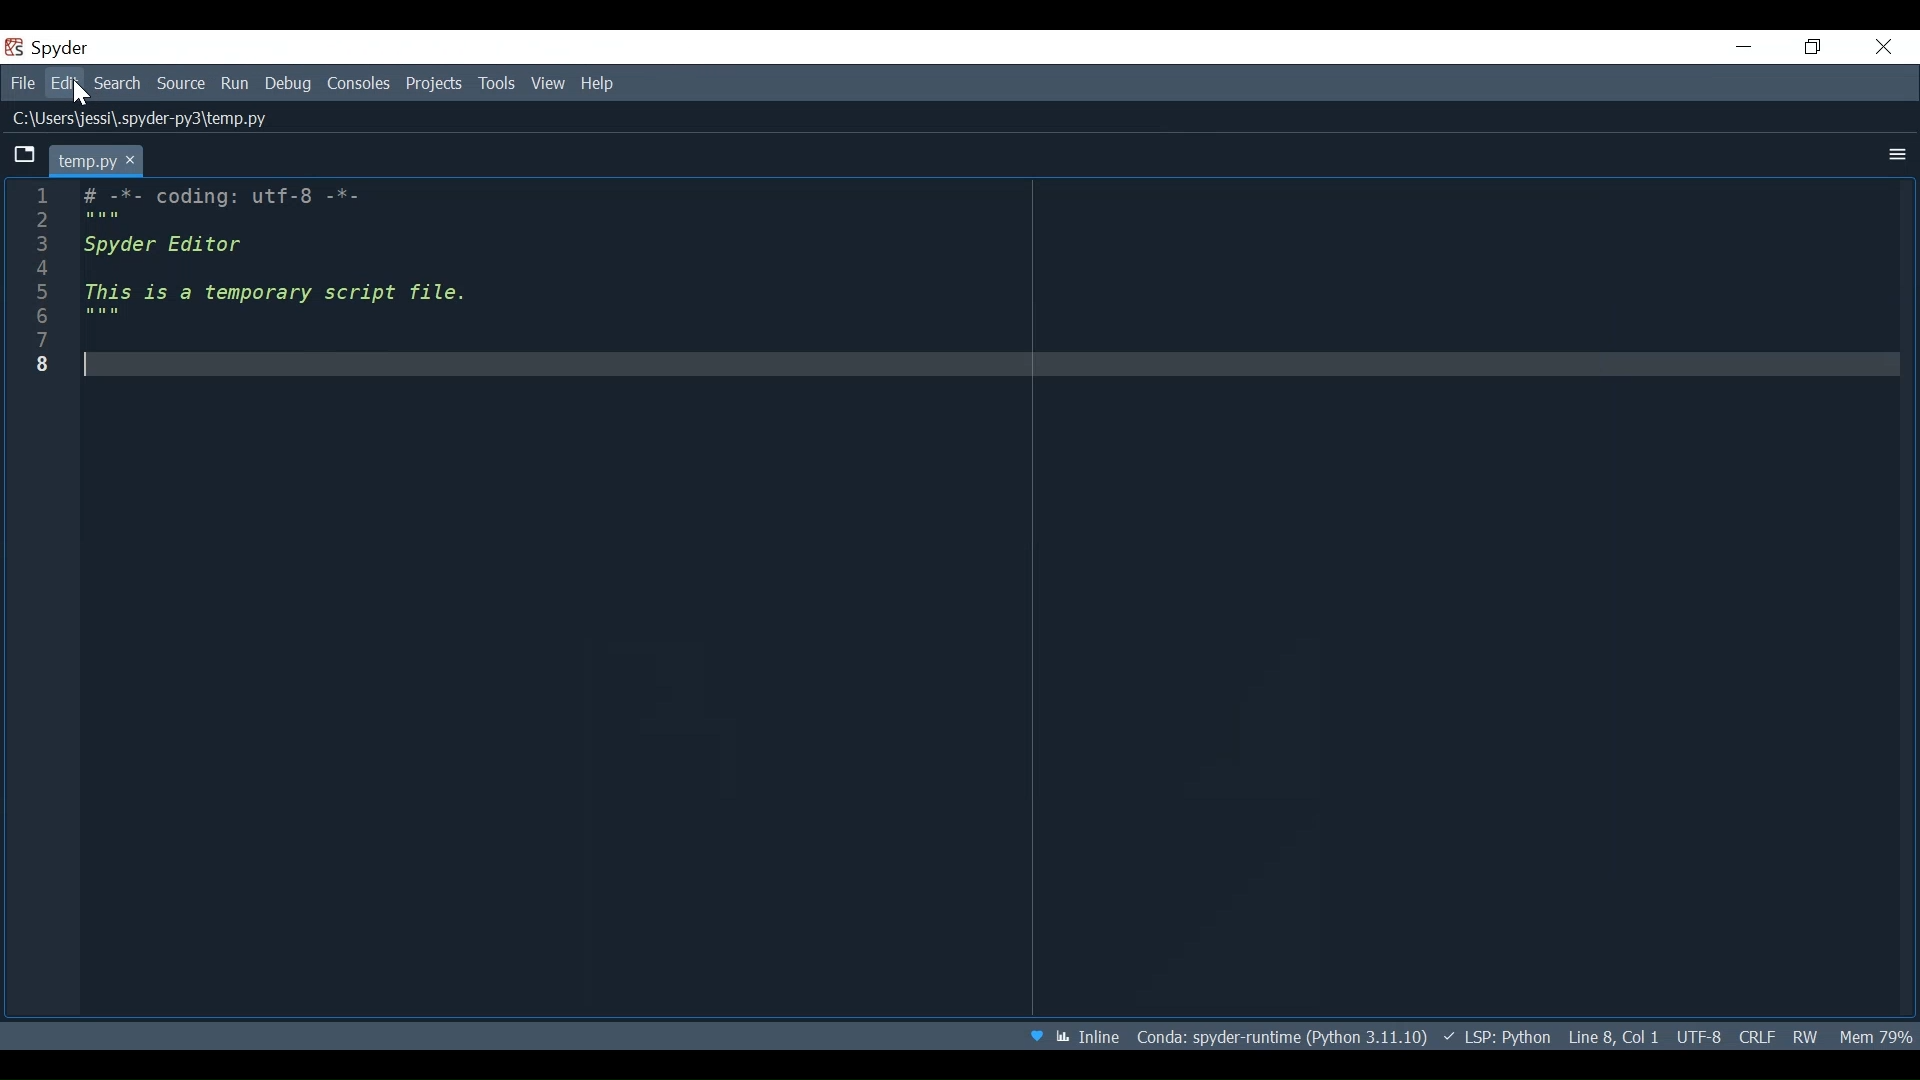 The image size is (1920, 1080). I want to click on Conda Environment Indicator, so click(1280, 1036).